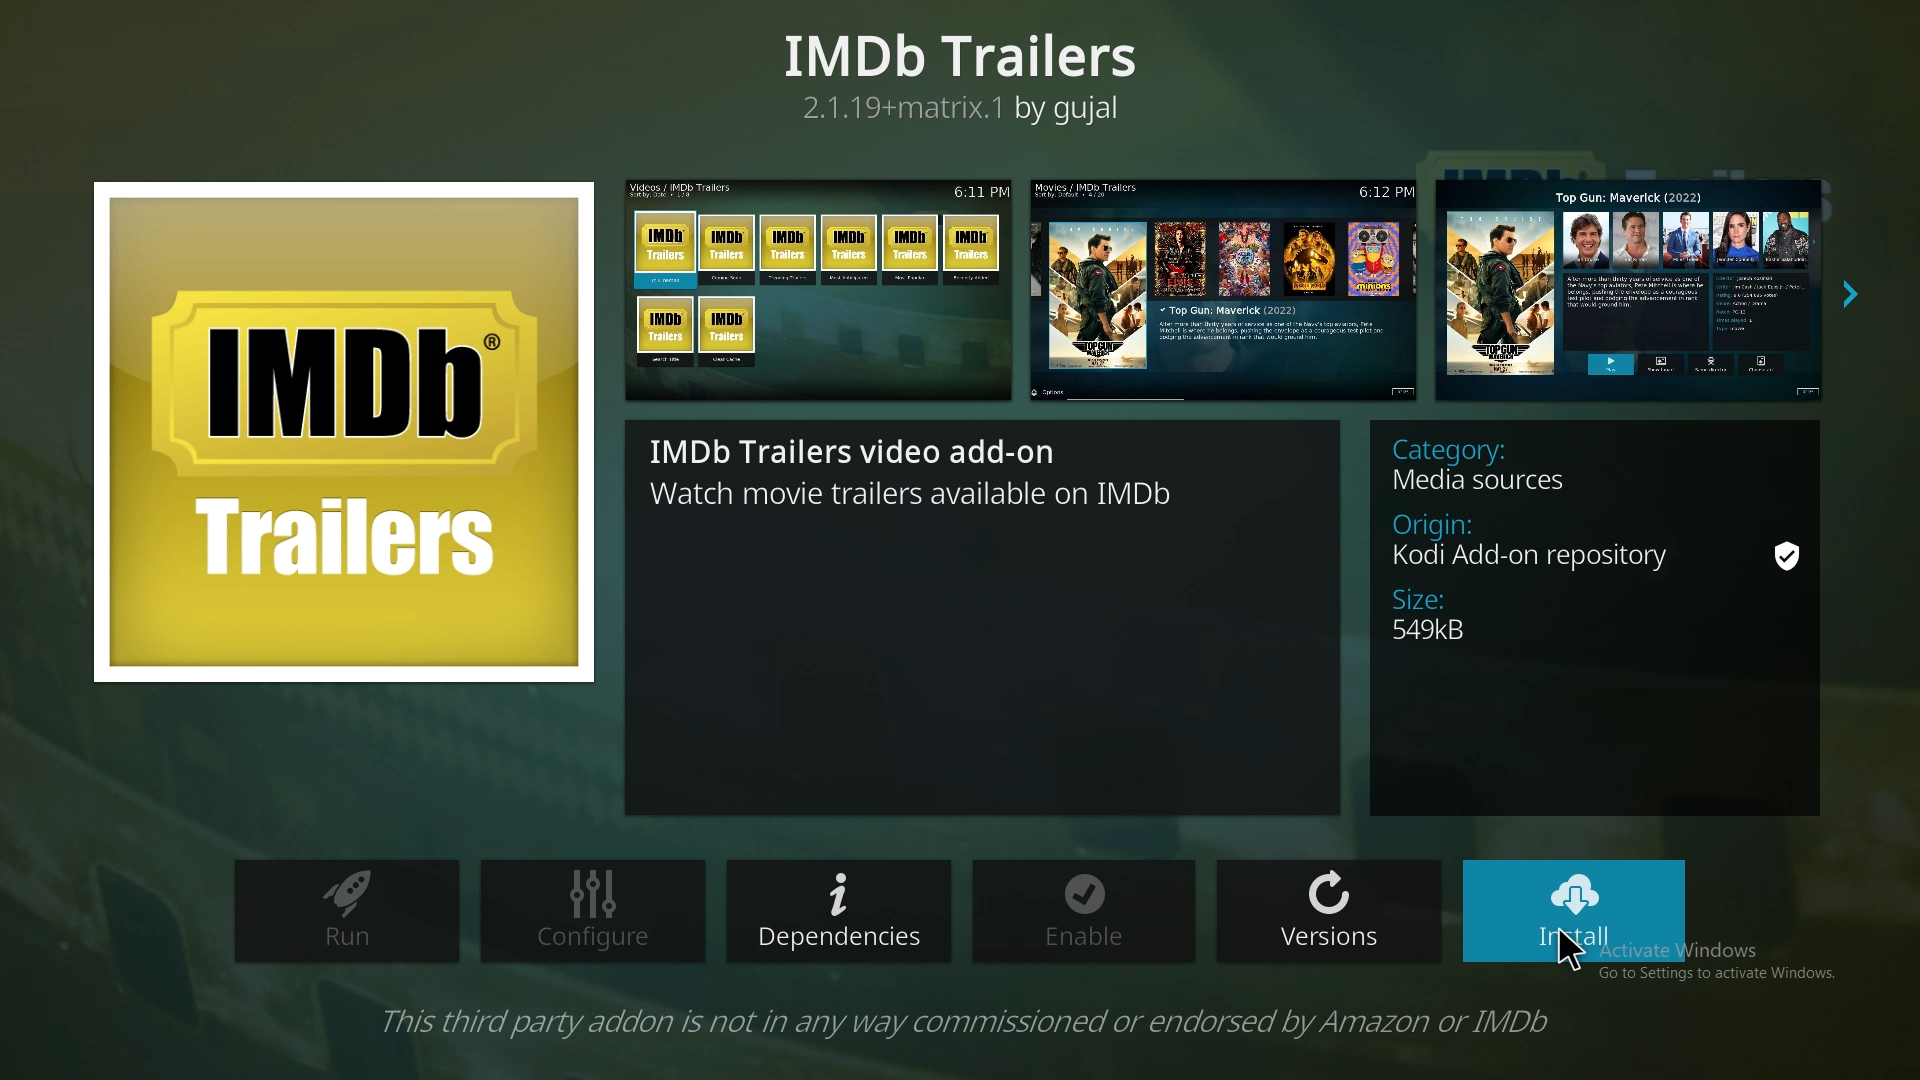  I want to click on configure, so click(590, 911).